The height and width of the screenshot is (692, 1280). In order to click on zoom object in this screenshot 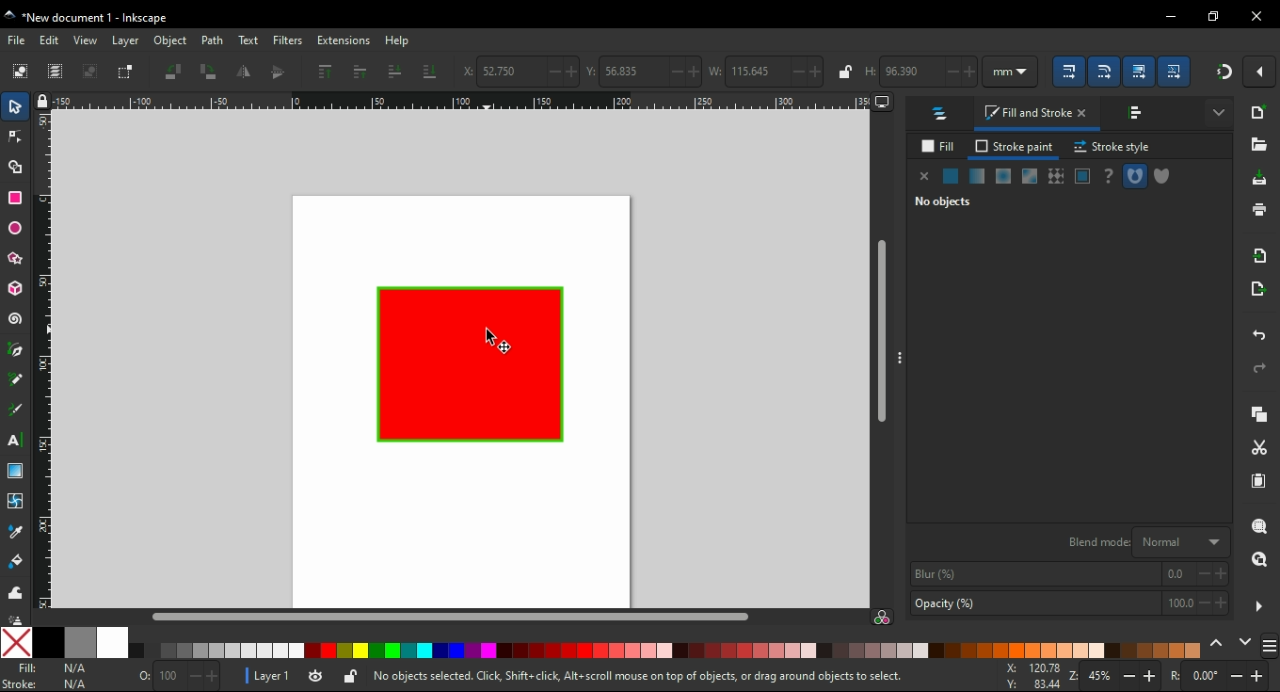, I will do `click(1257, 525)`.